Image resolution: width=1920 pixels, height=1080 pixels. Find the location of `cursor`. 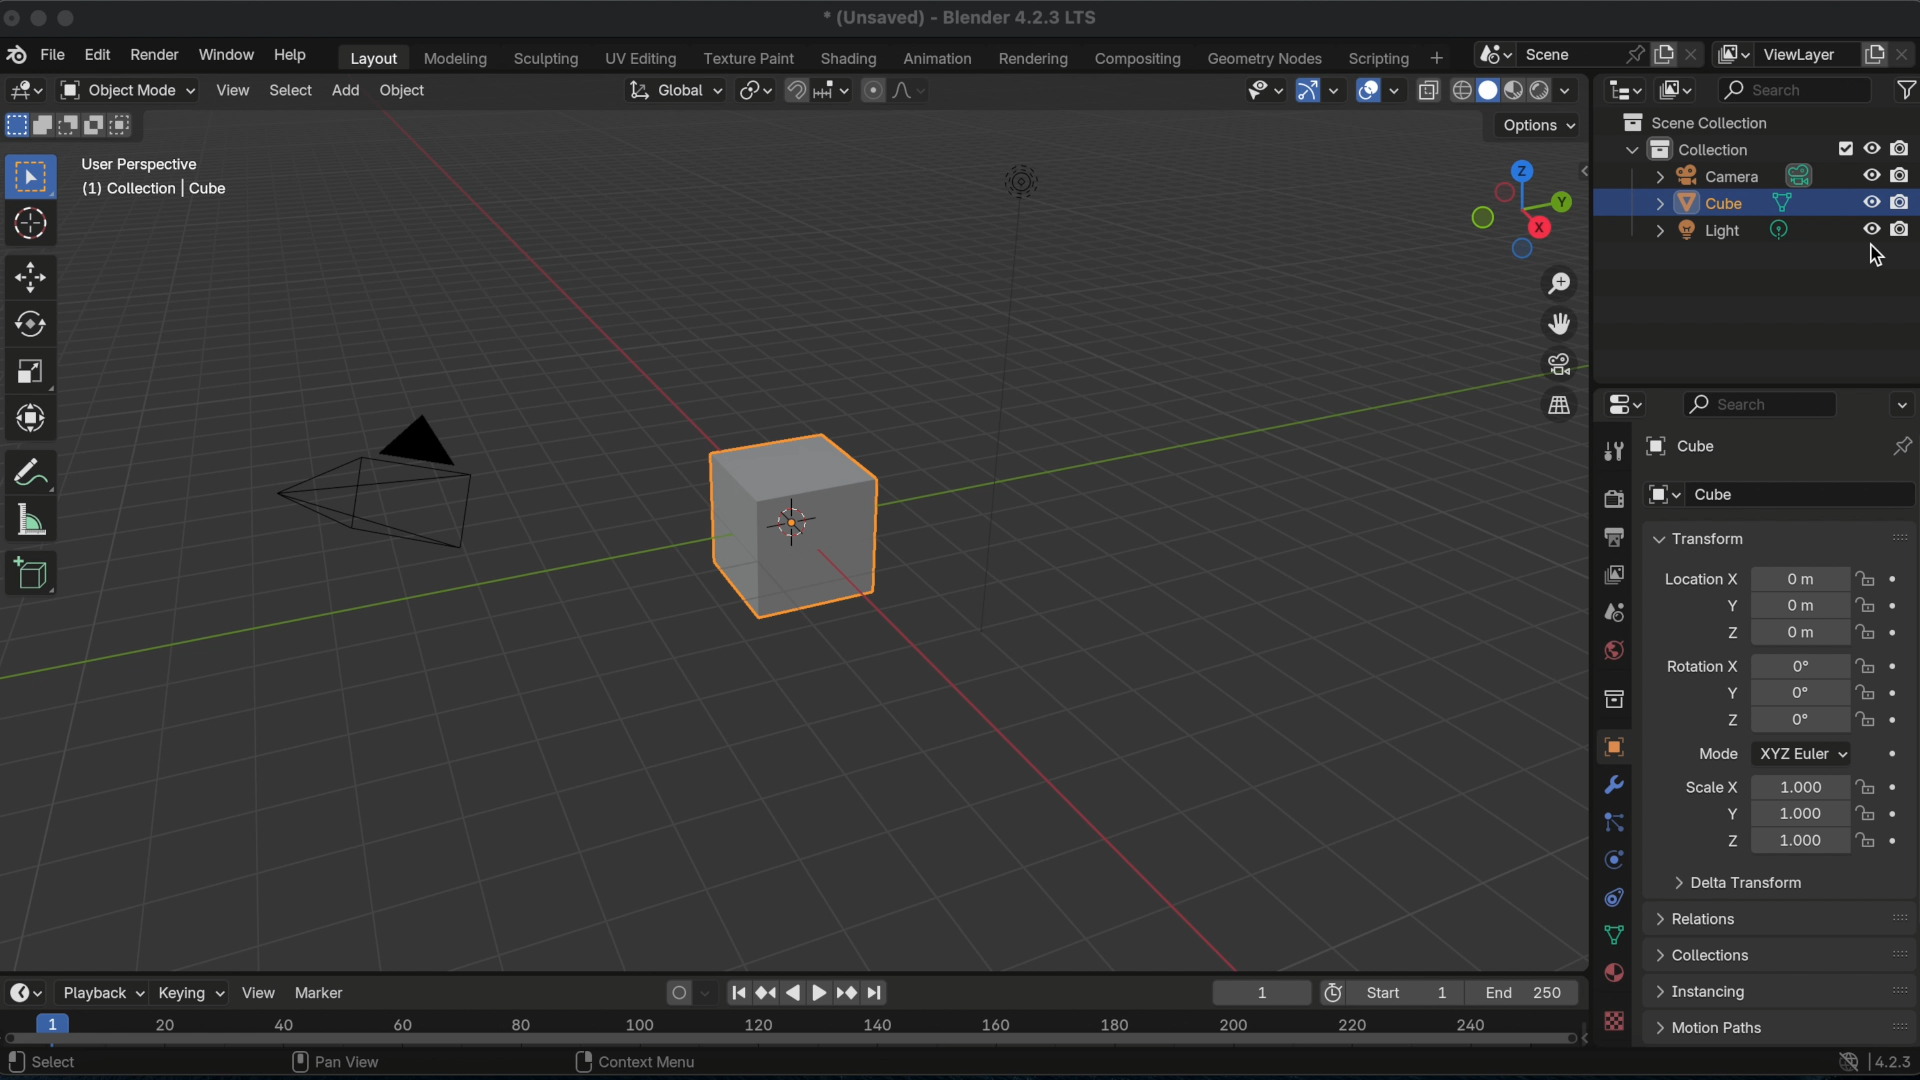

cursor is located at coordinates (29, 223).